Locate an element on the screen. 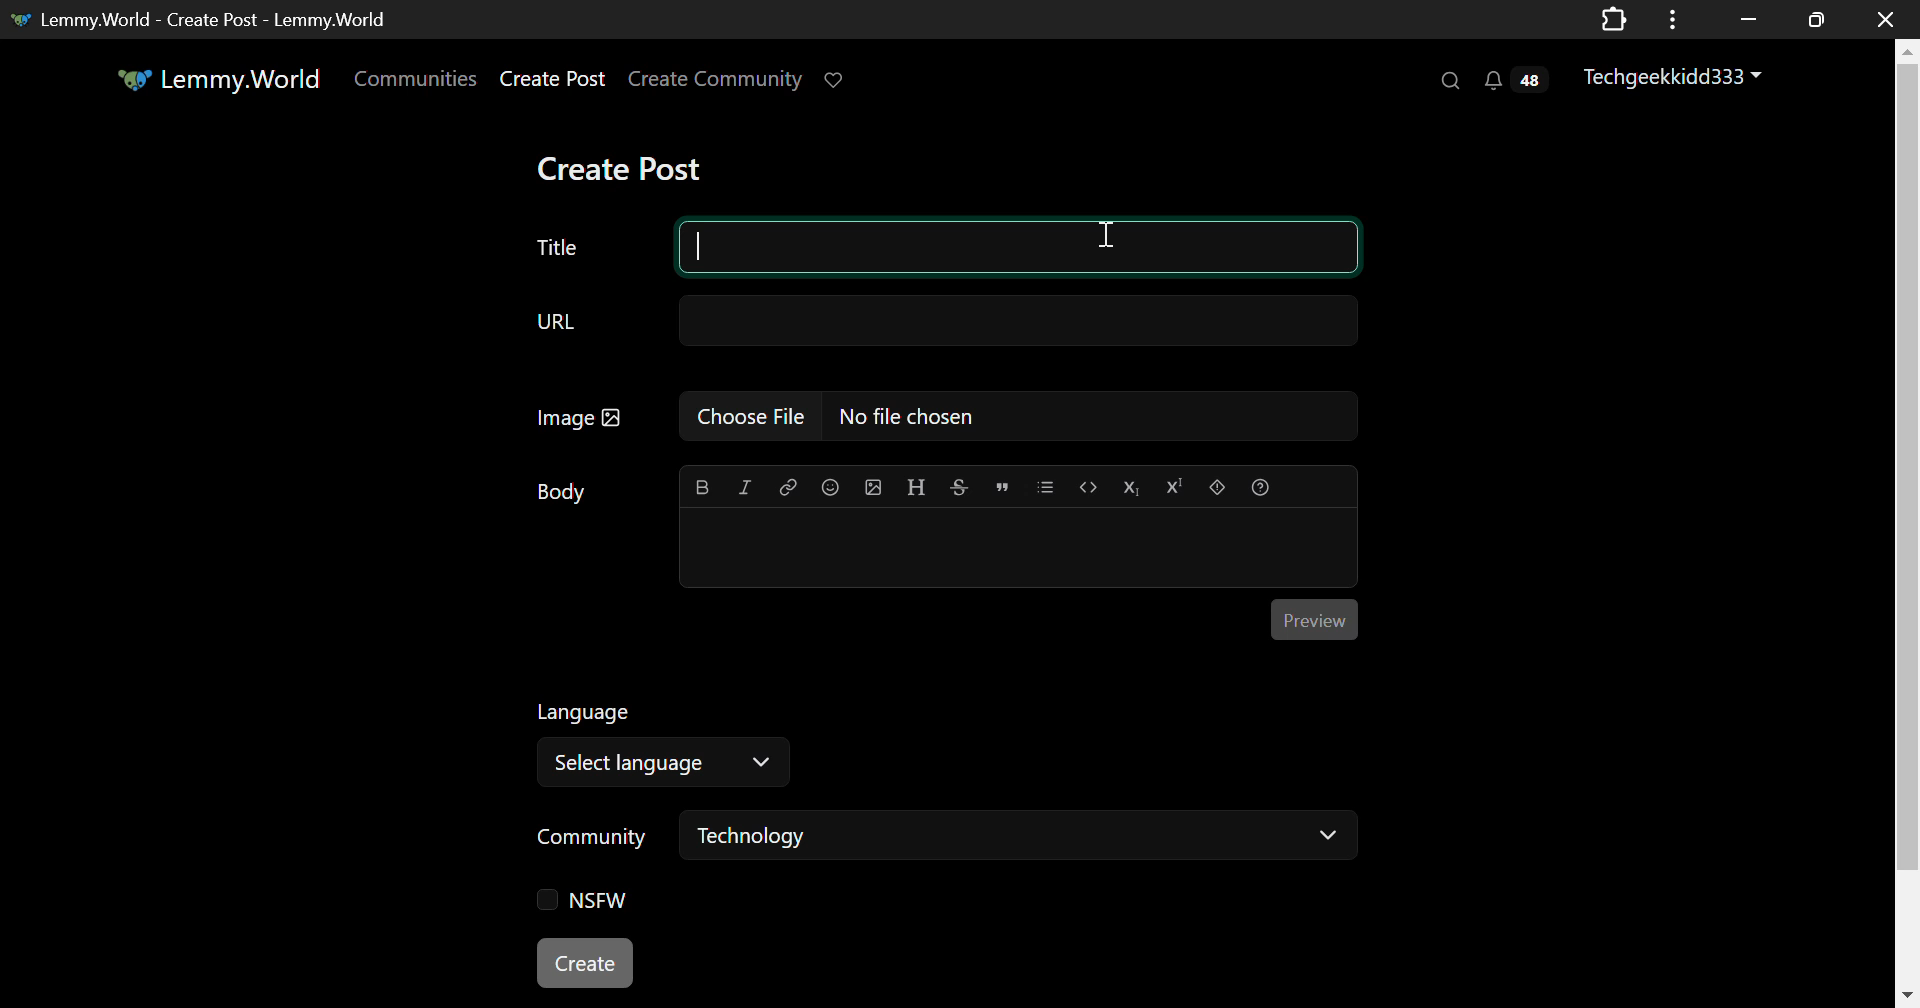 This screenshot has width=1920, height=1008. Body is located at coordinates (560, 492).